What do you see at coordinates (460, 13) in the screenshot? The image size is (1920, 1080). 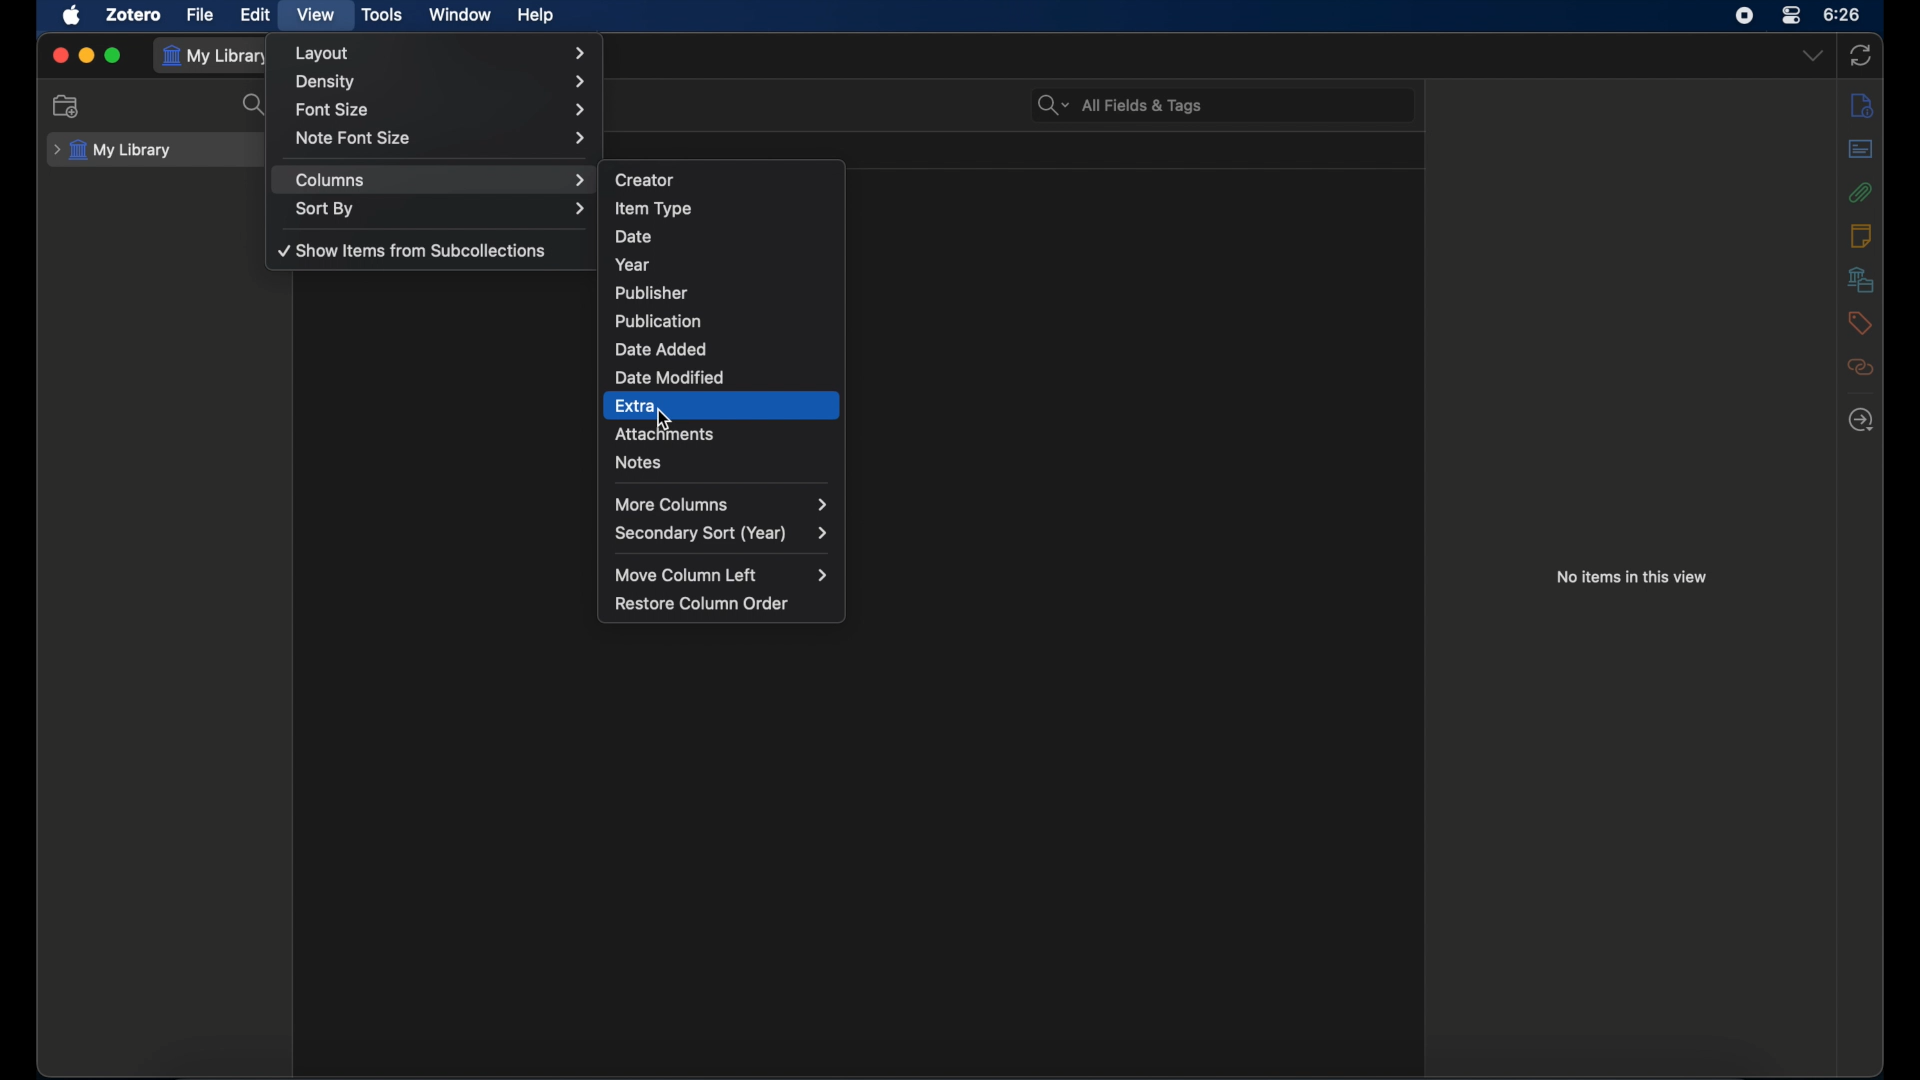 I see `window` at bounding box center [460, 13].